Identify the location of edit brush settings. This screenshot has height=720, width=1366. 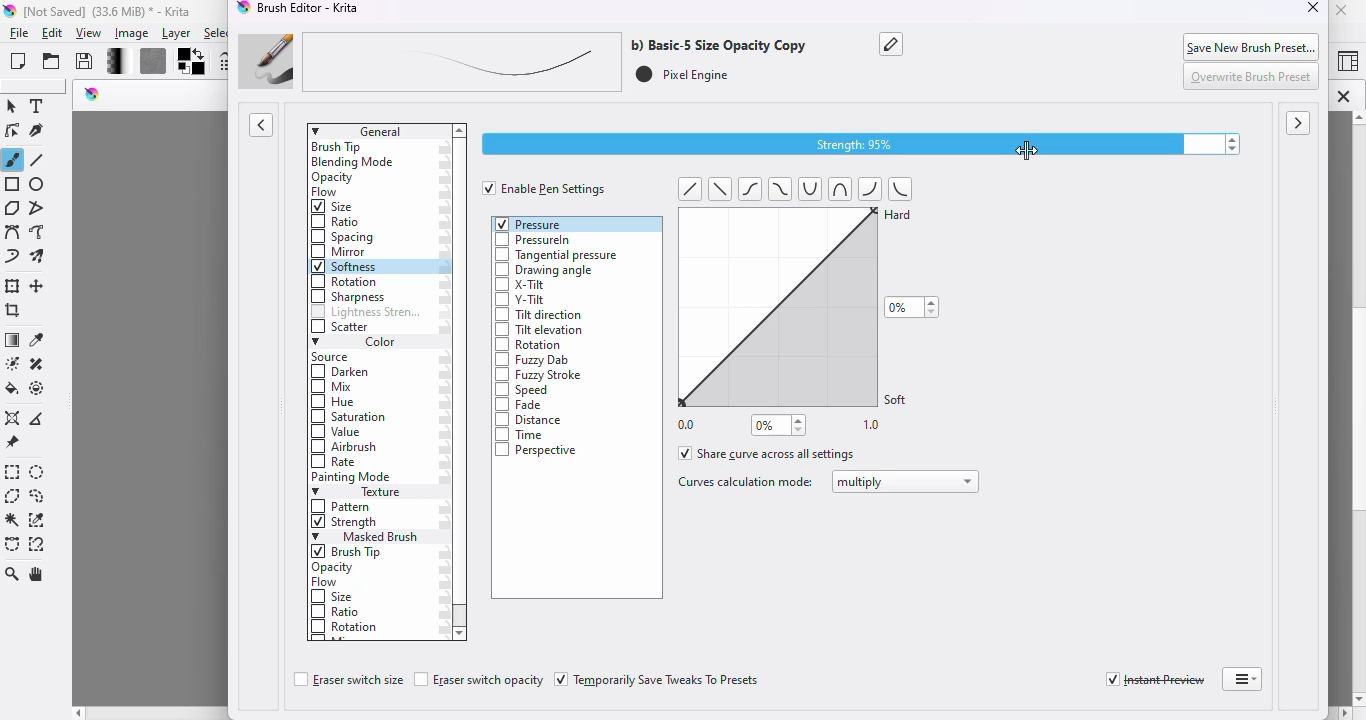
(224, 62).